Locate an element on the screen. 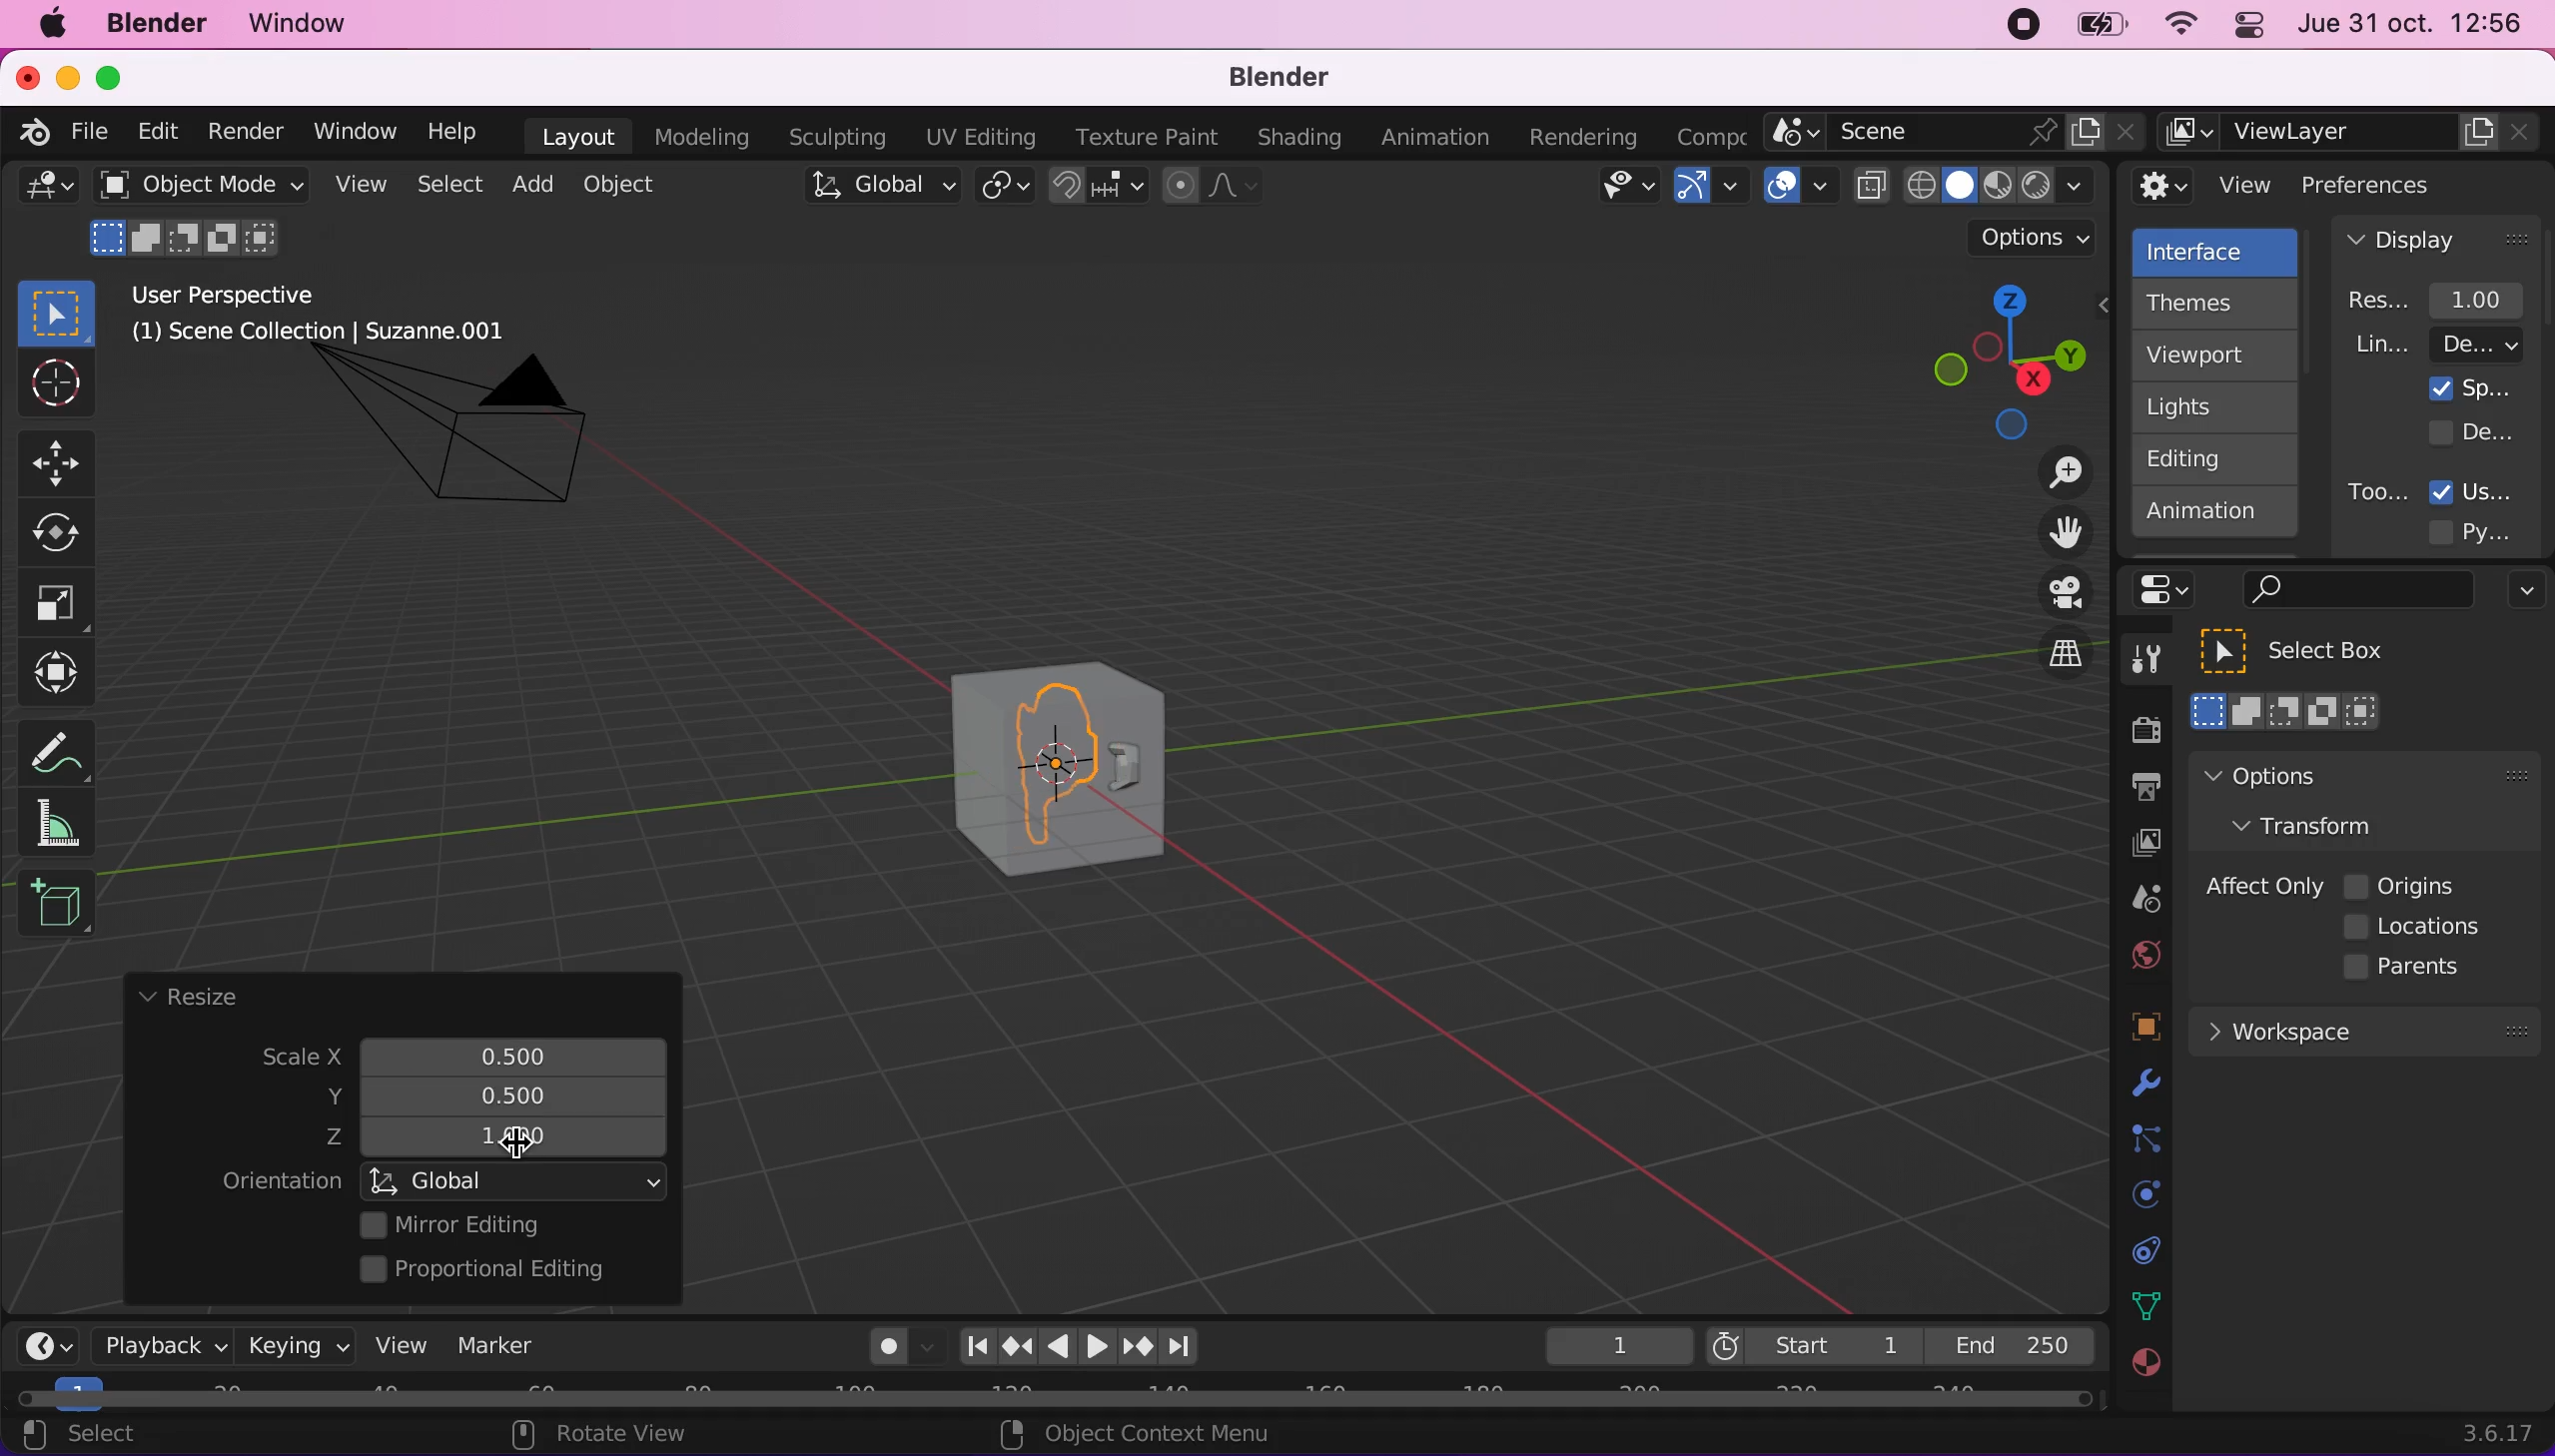 This screenshot has height=1456, width=2555. blender is located at coordinates (155, 24).